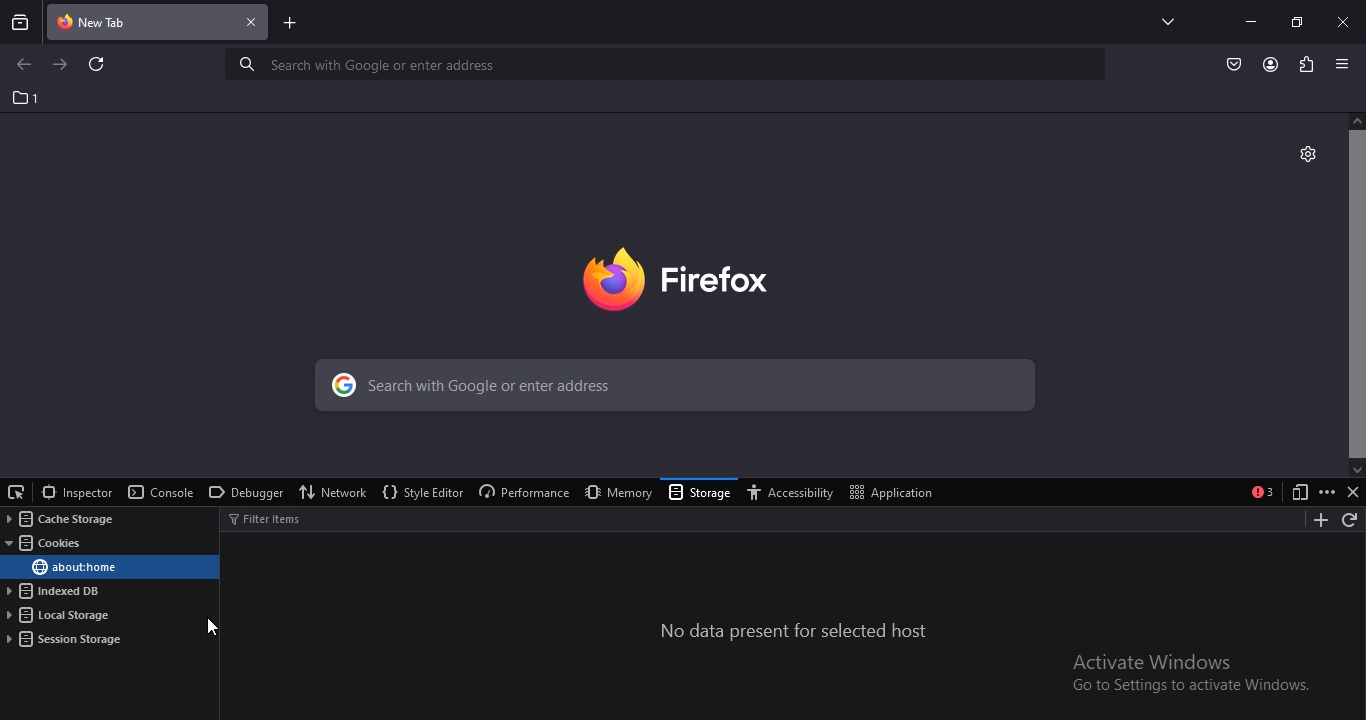  What do you see at coordinates (1327, 492) in the screenshot?
I see `customize developer tools` at bounding box center [1327, 492].